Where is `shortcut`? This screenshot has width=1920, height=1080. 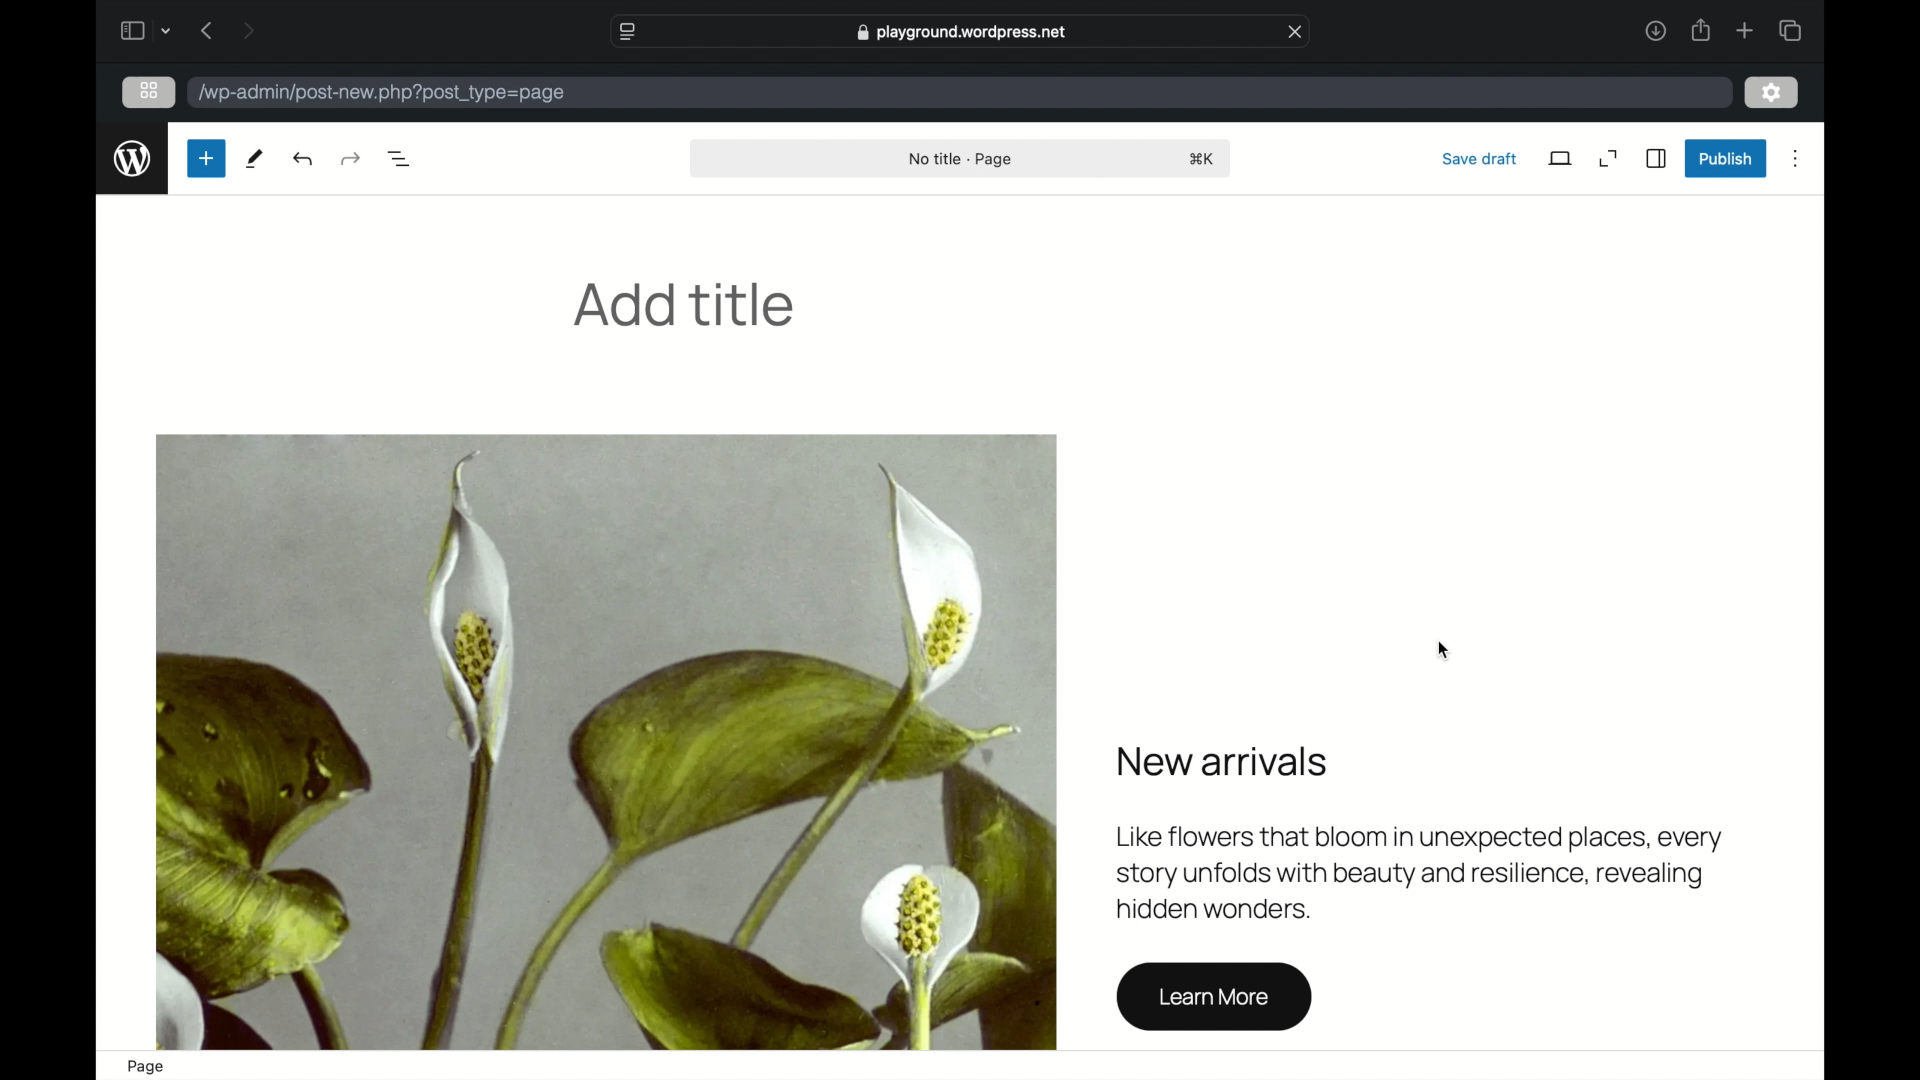
shortcut is located at coordinates (1205, 160).